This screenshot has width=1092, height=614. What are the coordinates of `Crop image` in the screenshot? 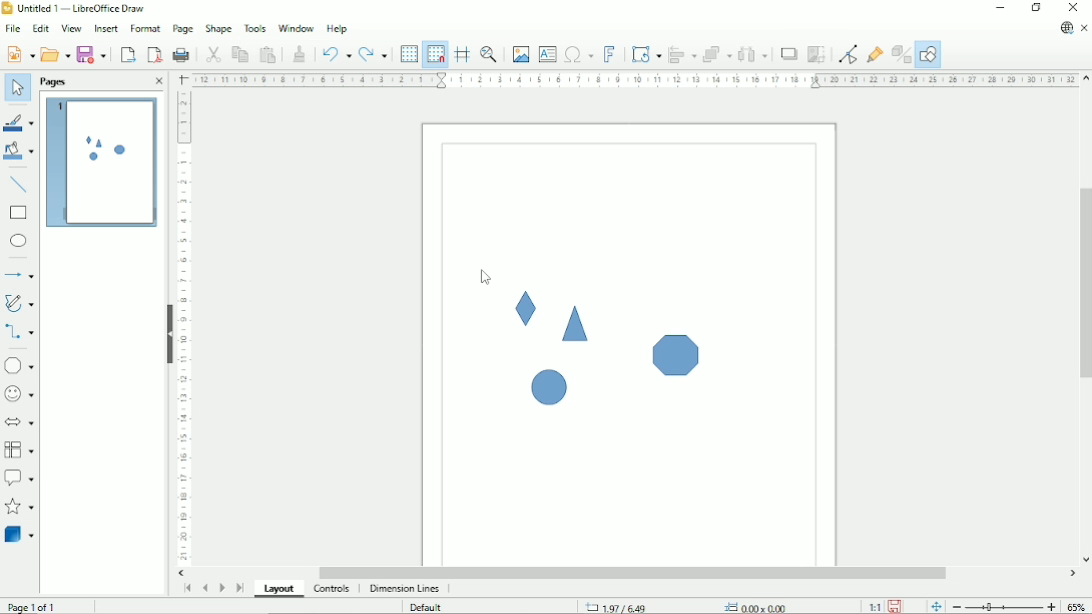 It's located at (815, 55).